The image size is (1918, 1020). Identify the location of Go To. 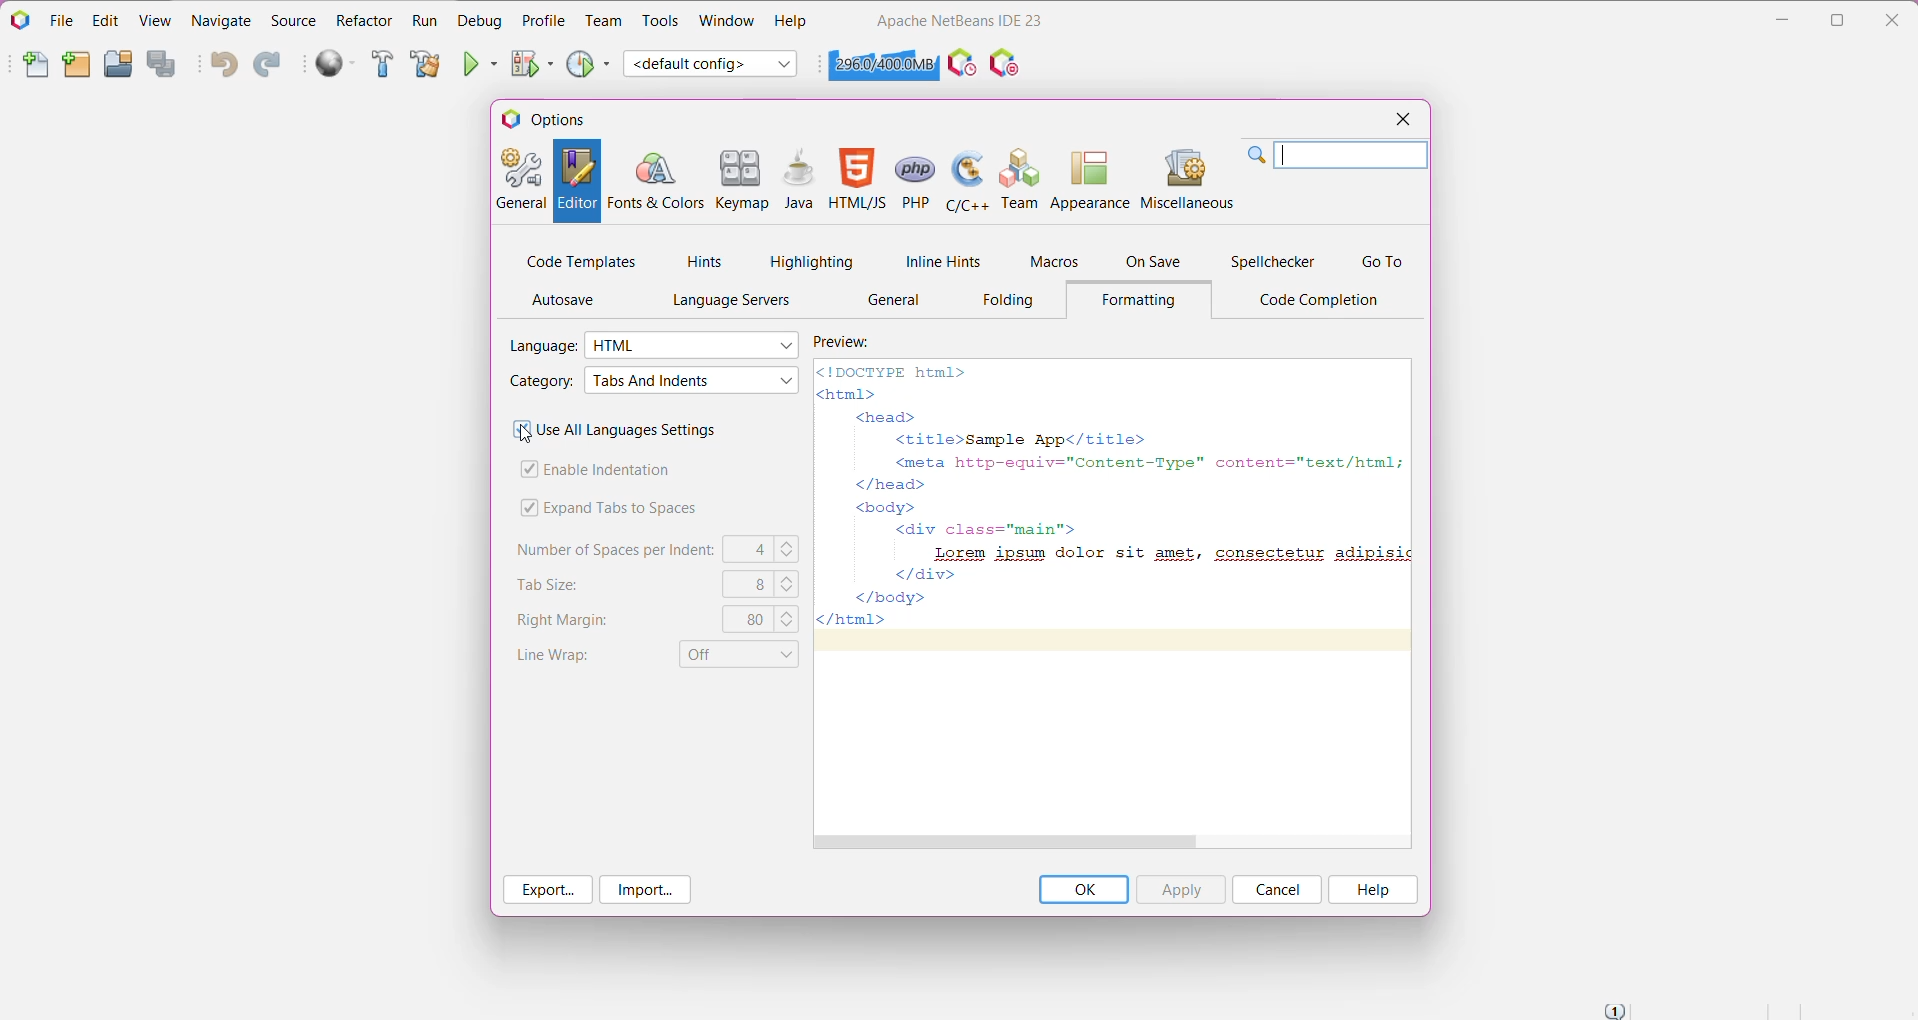
(1382, 262).